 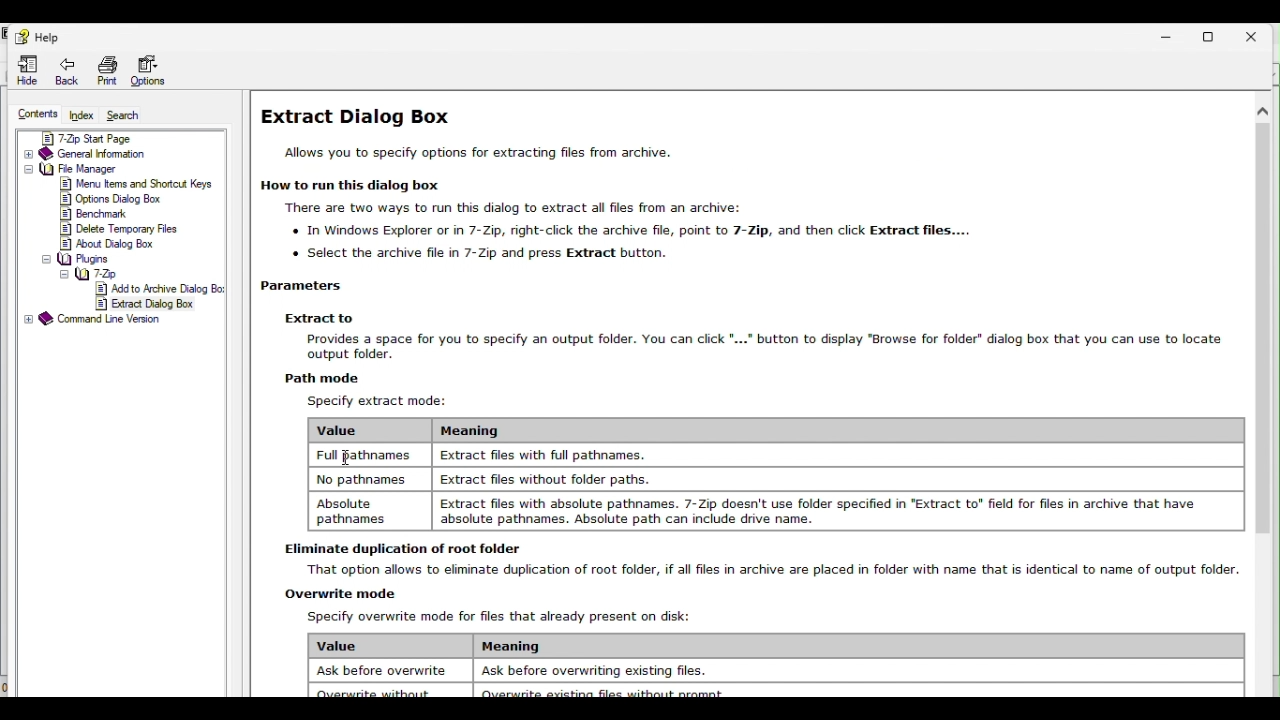 I want to click on delete, so click(x=121, y=228).